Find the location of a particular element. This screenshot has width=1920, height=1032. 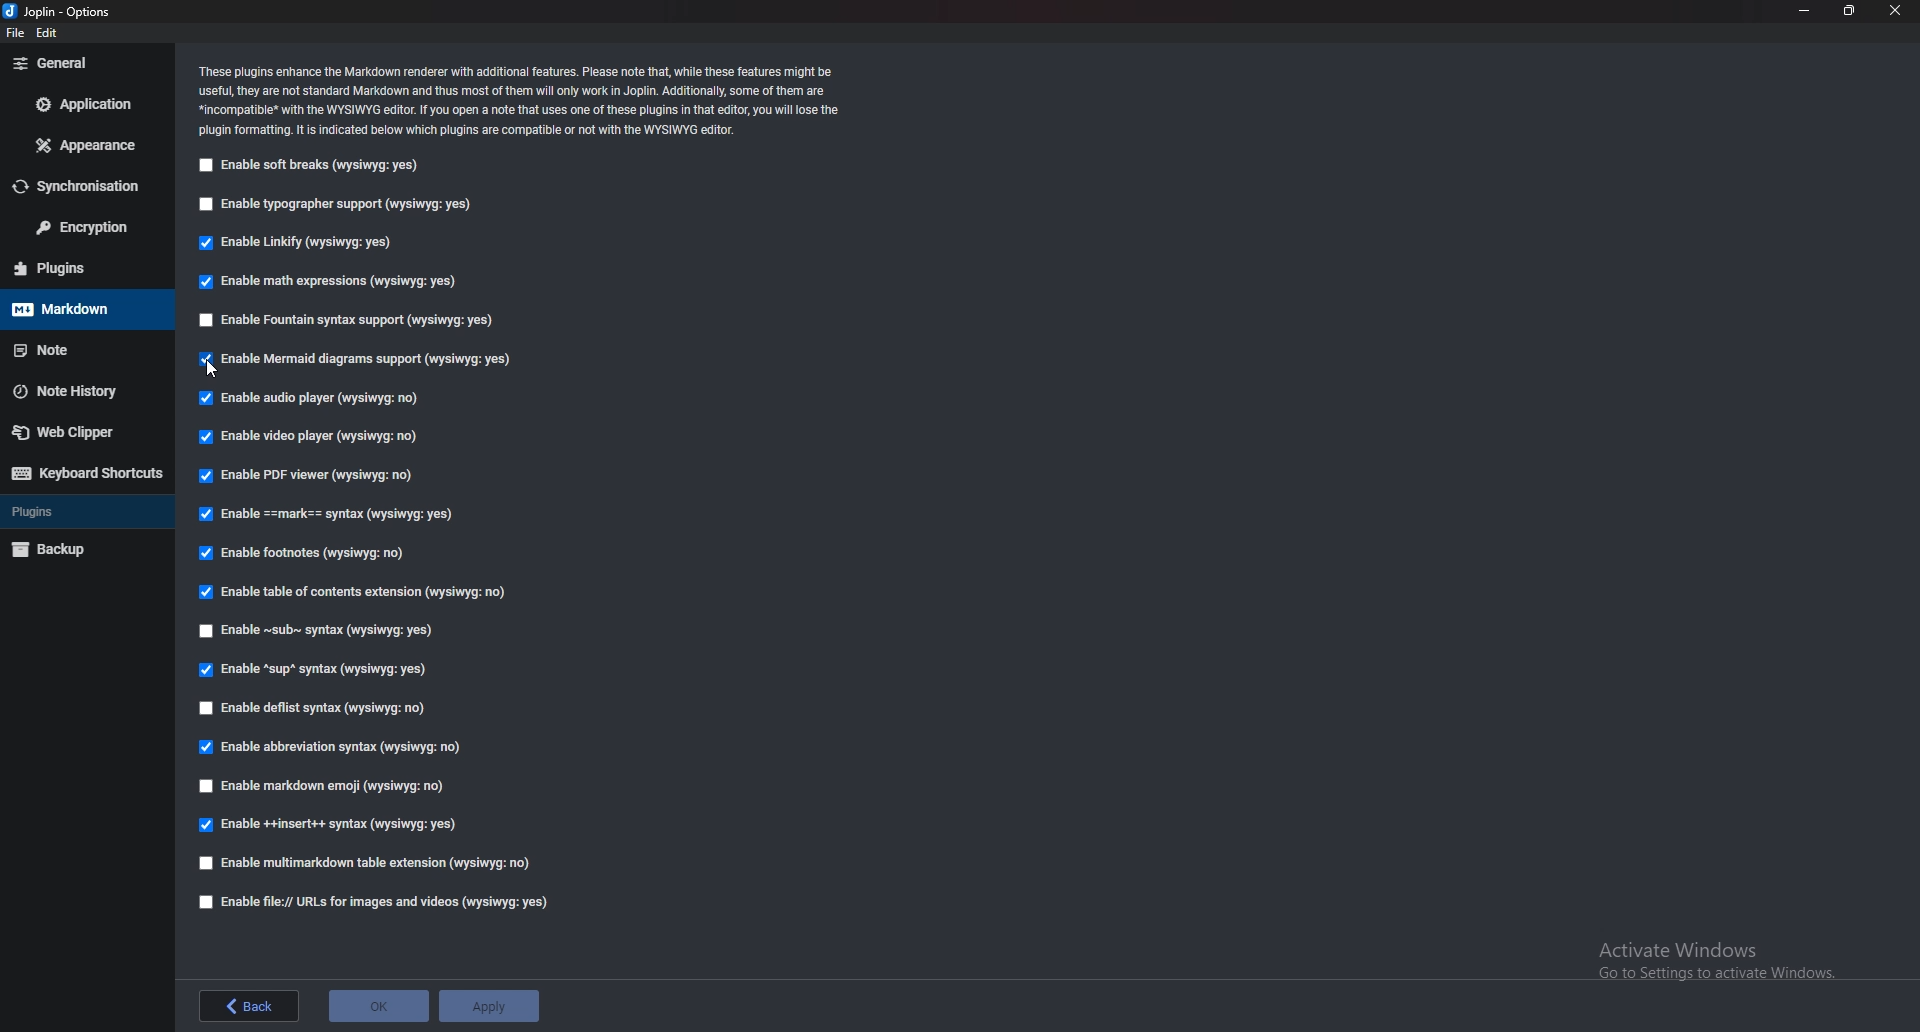

Enable math expressions is located at coordinates (332, 282).